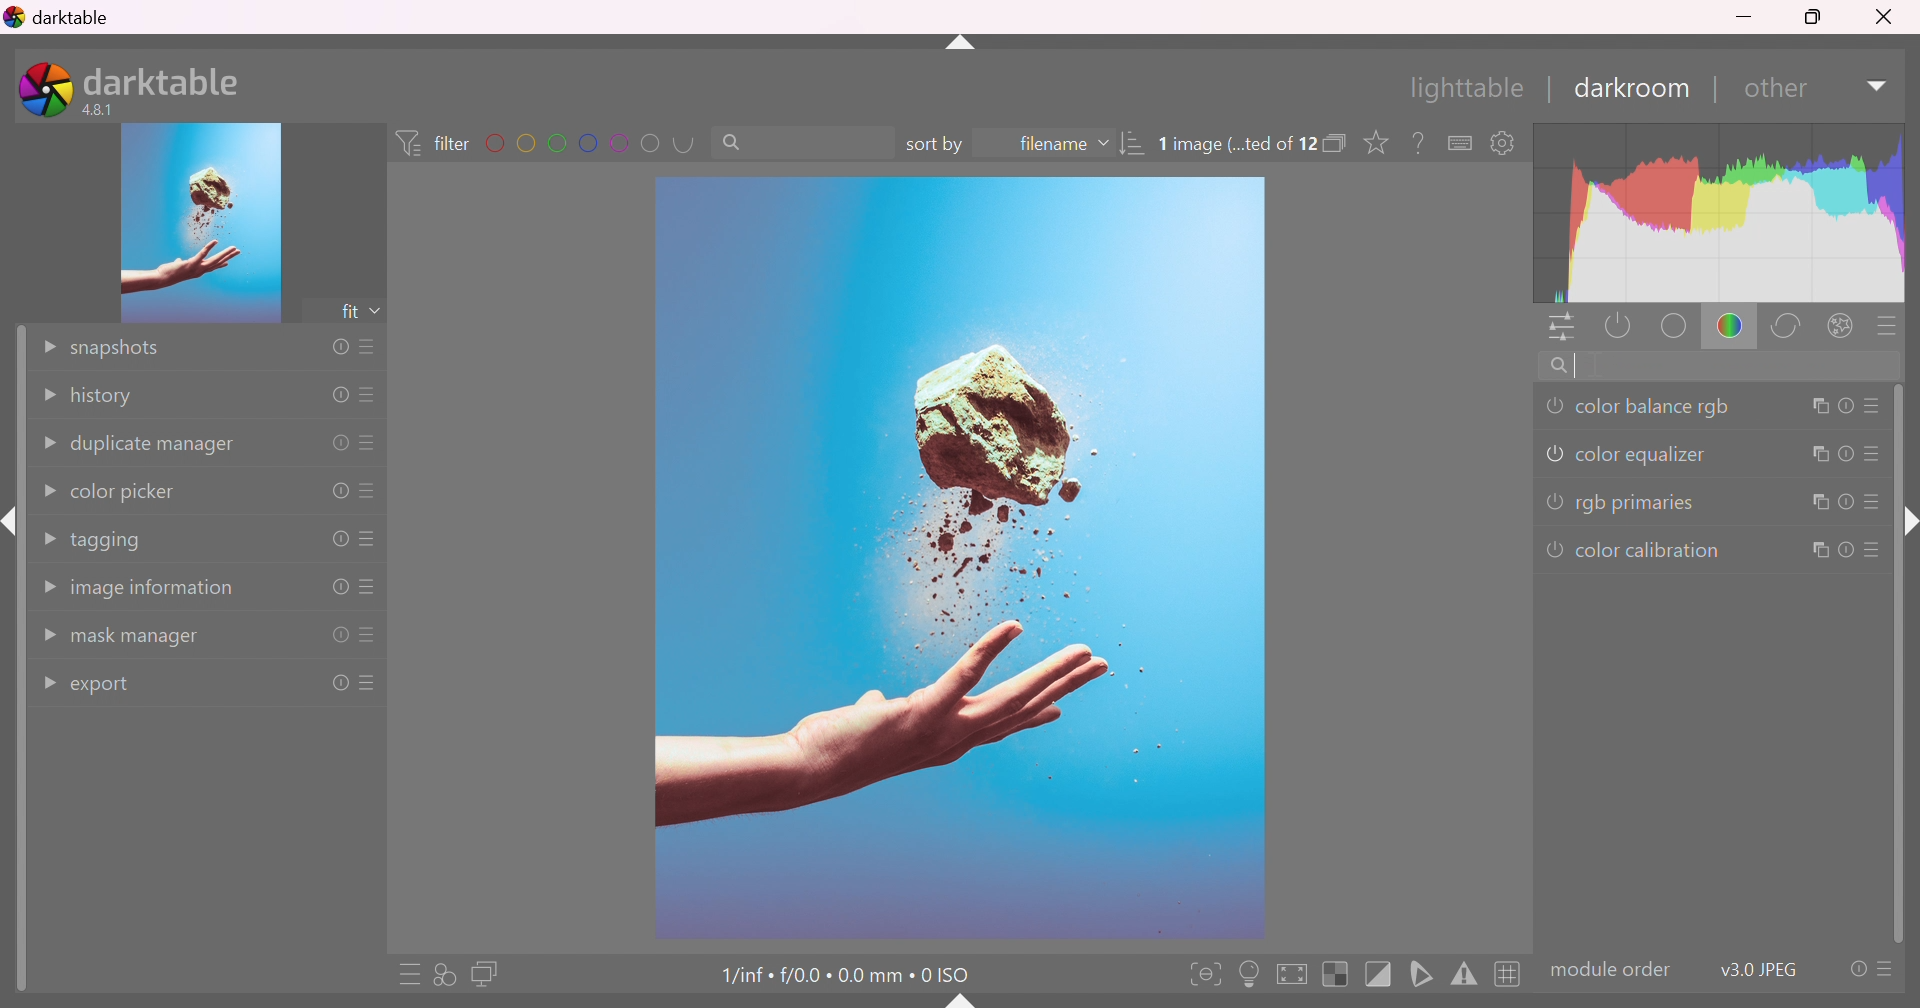 Image resolution: width=1920 pixels, height=1008 pixels. What do you see at coordinates (1875, 500) in the screenshot?
I see `presets` at bounding box center [1875, 500].